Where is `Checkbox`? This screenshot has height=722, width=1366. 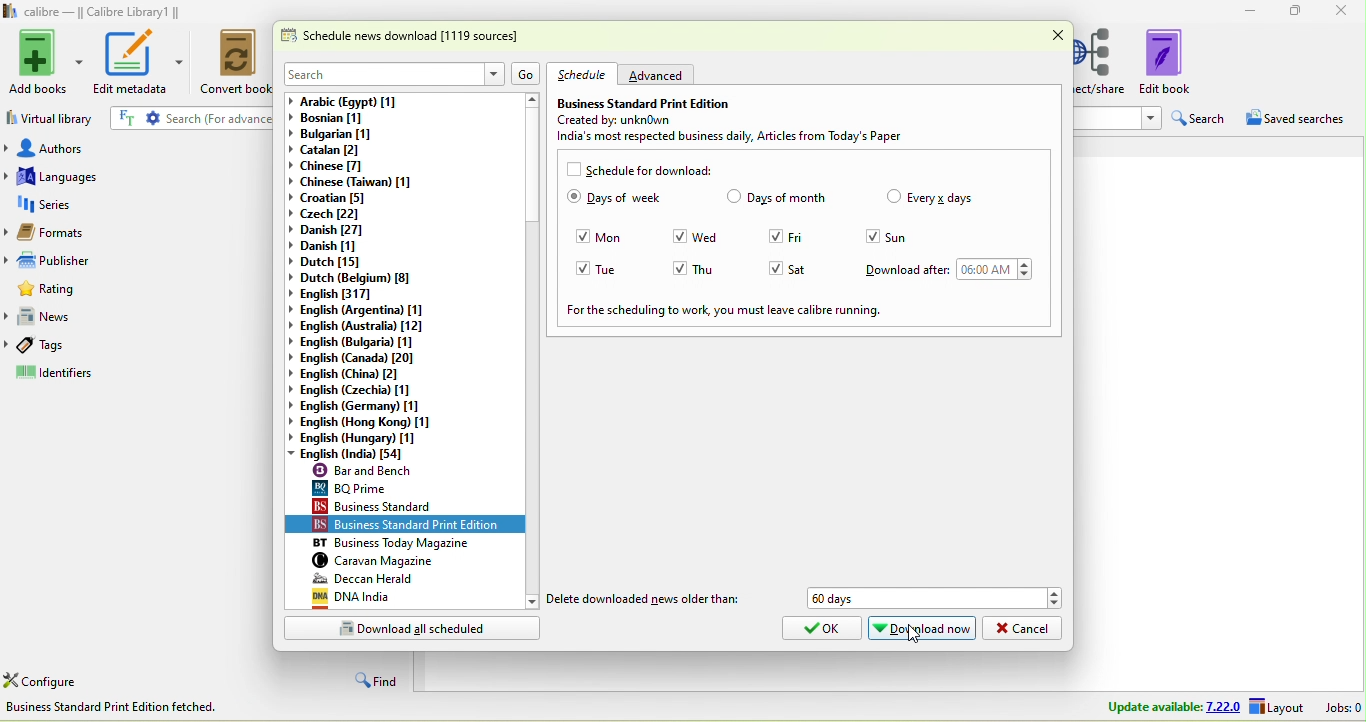
Checkbox is located at coordinates (893, 196).